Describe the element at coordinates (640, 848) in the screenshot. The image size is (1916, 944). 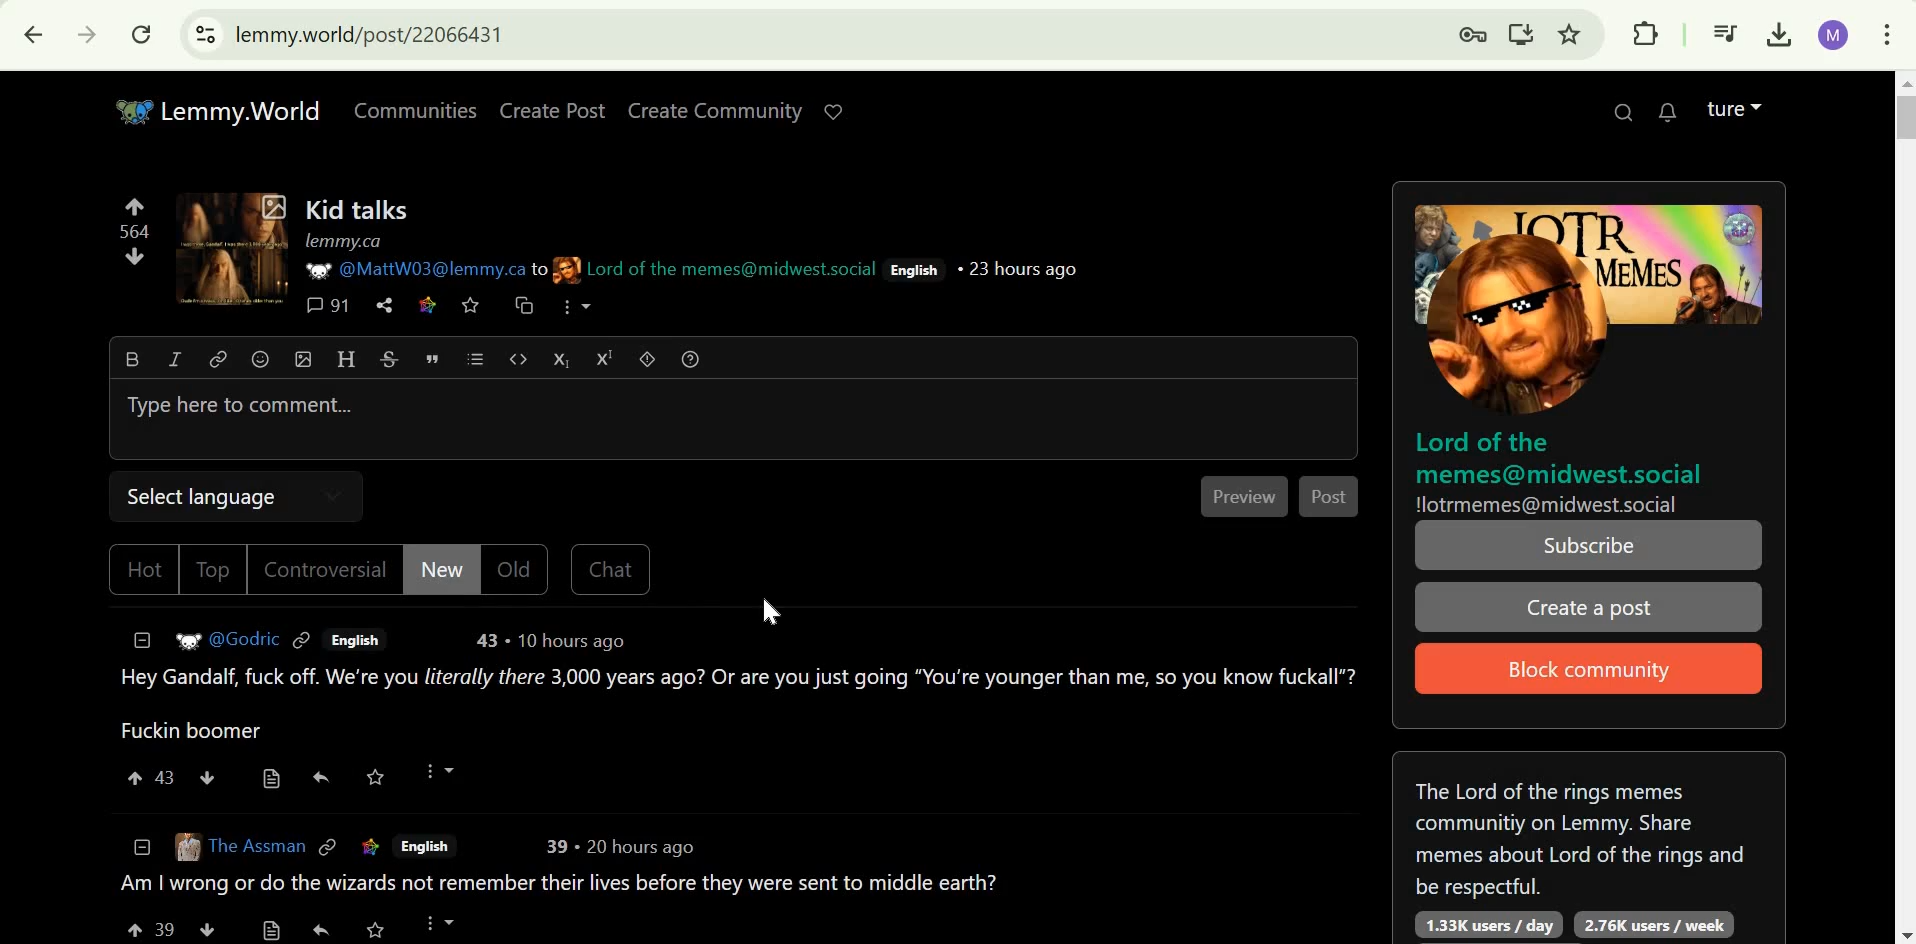
I see `21 hours ago` at that location.